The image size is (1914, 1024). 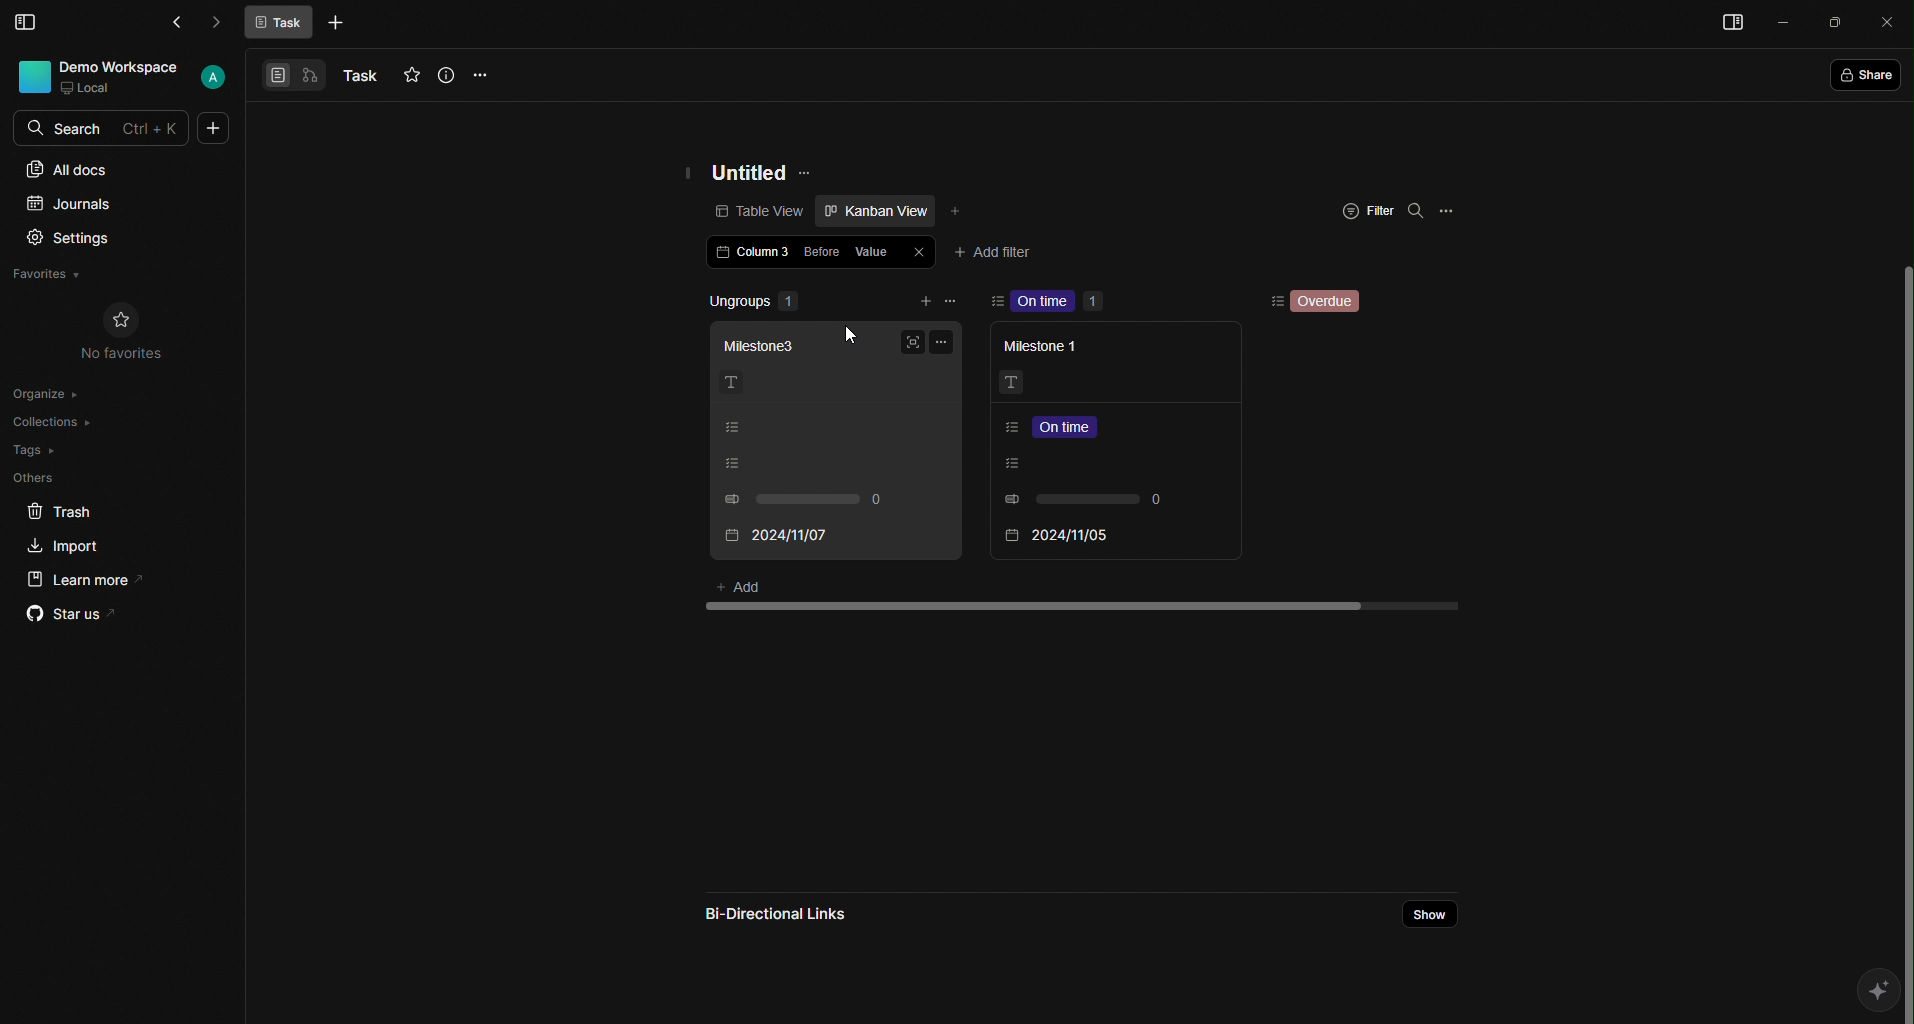 What do you see at coordinates (309, 78) in the screenshot?
I see `View 2` at bounding box center [309, 78].